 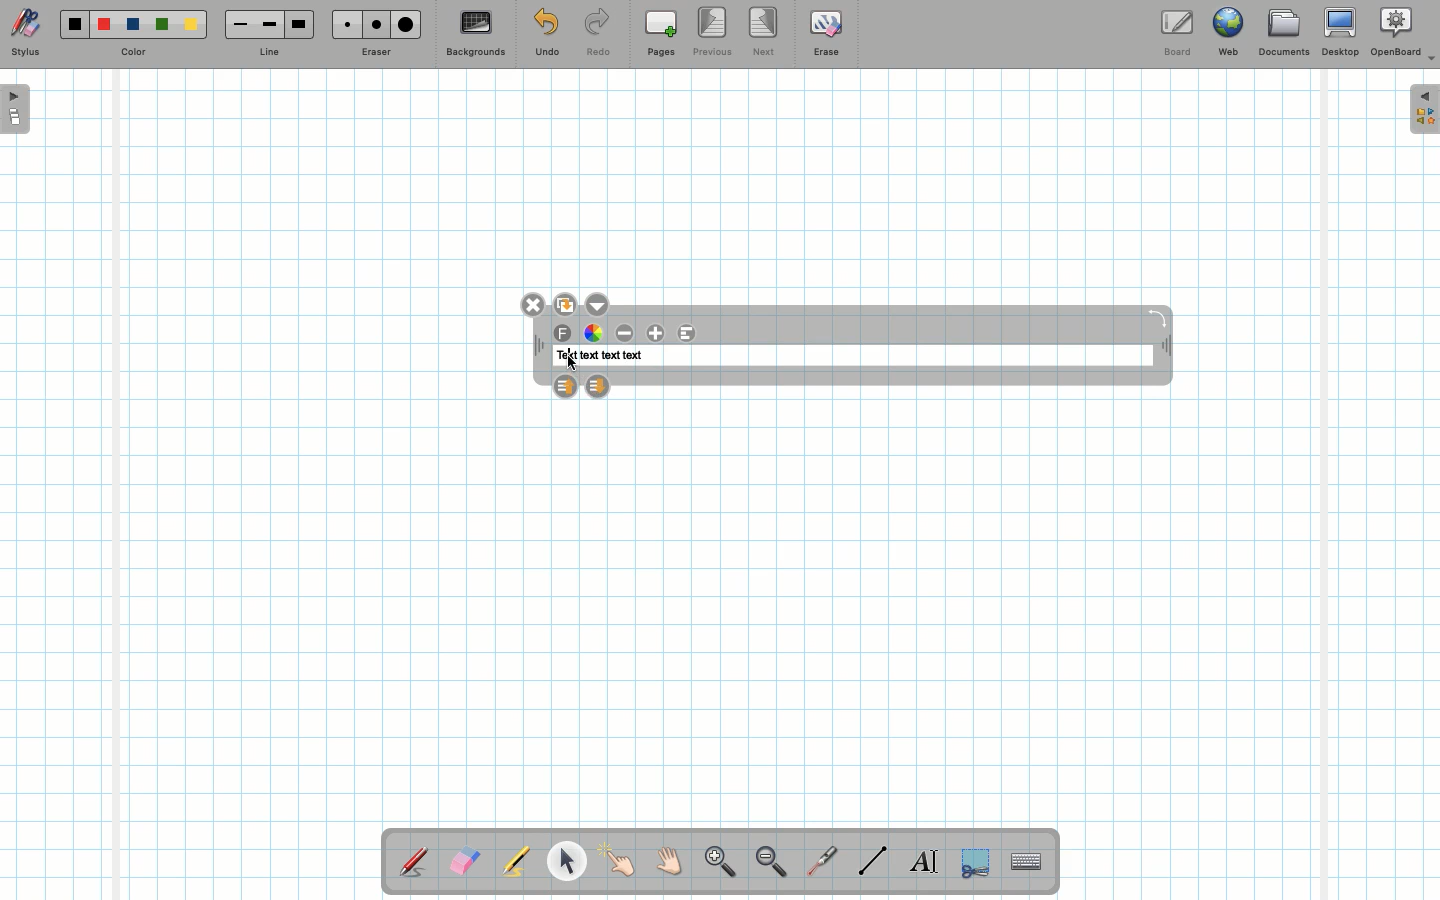 What do you see at coordinates (514, 863) in the screenshot?
I see `Highlighter` at bounding box center [514, 863].